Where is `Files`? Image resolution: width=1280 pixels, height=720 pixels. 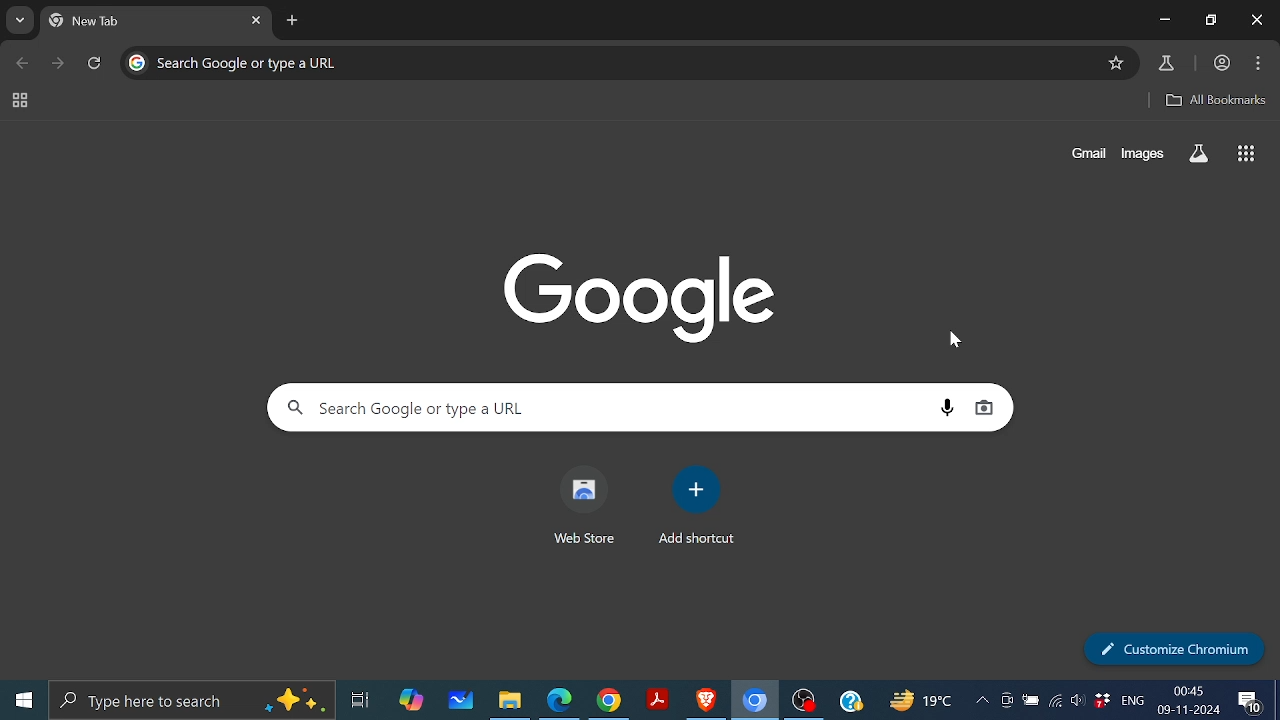
Files is located at coordinates (510, 702).